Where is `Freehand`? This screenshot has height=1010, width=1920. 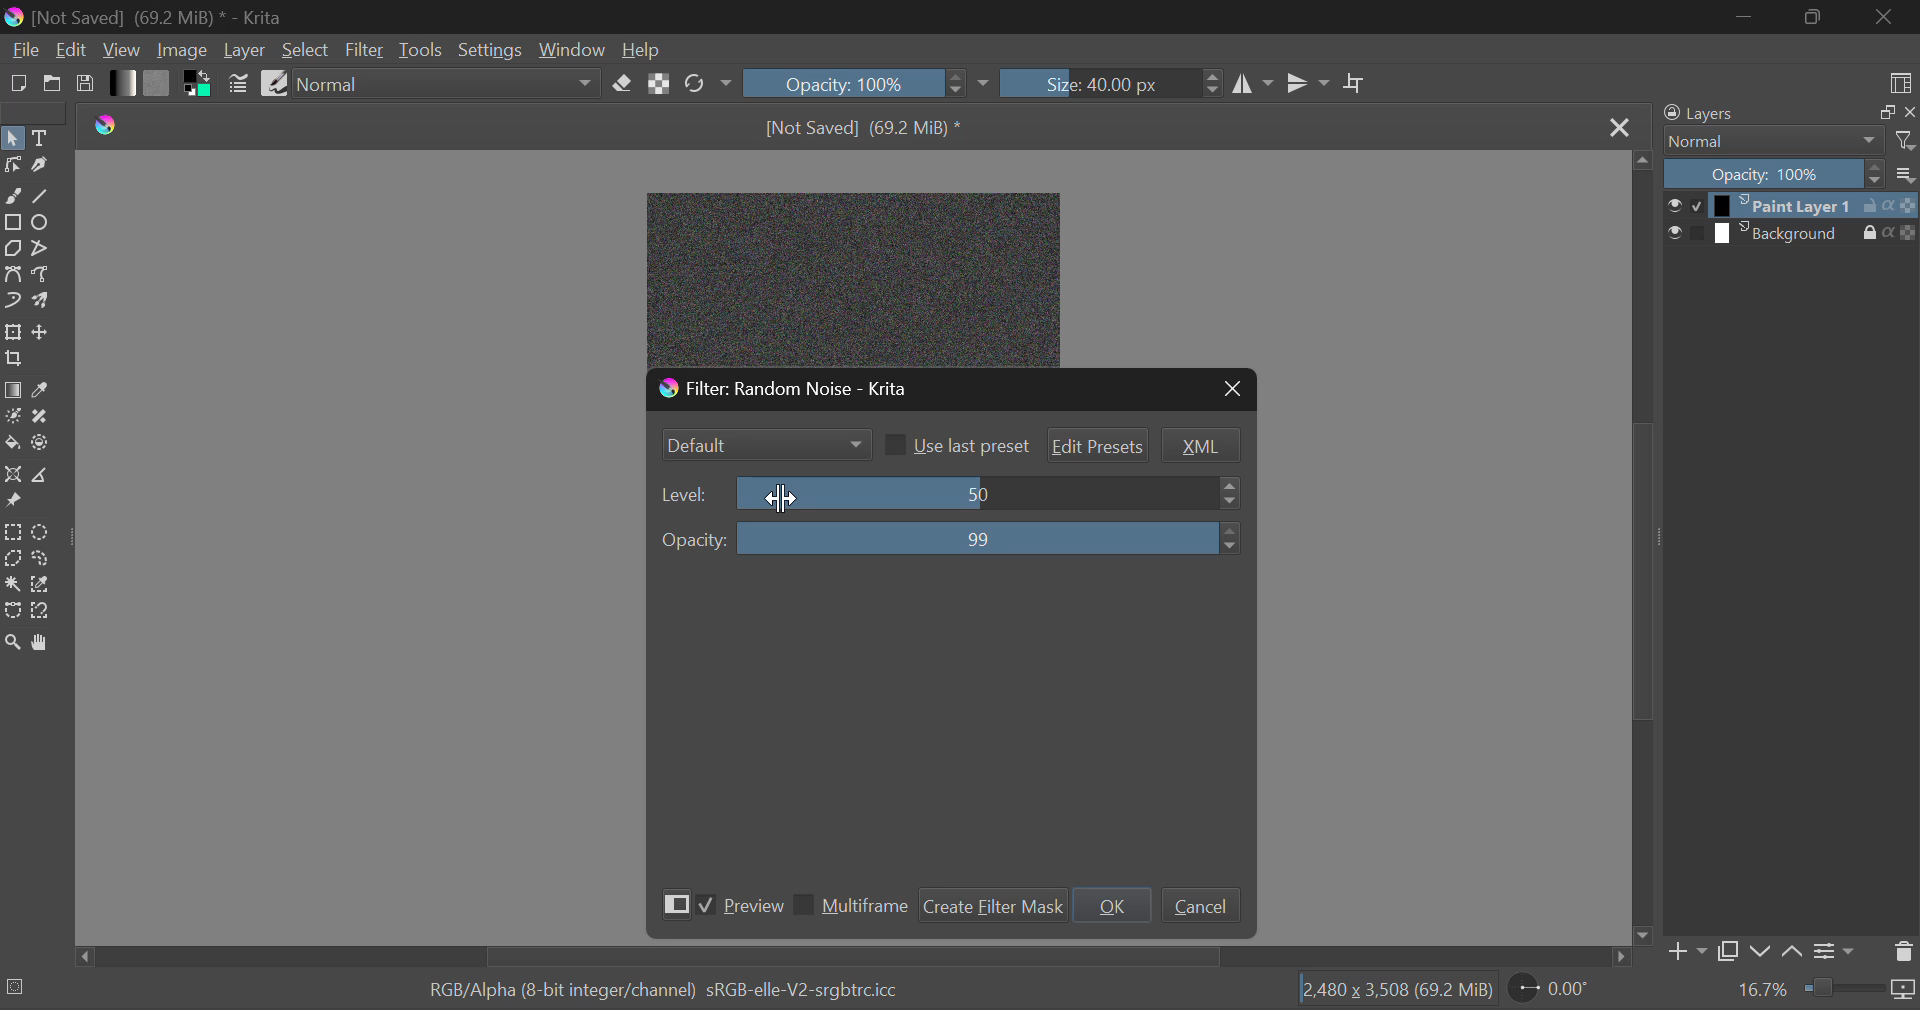 Freehand is located at coordinates (12, 196).